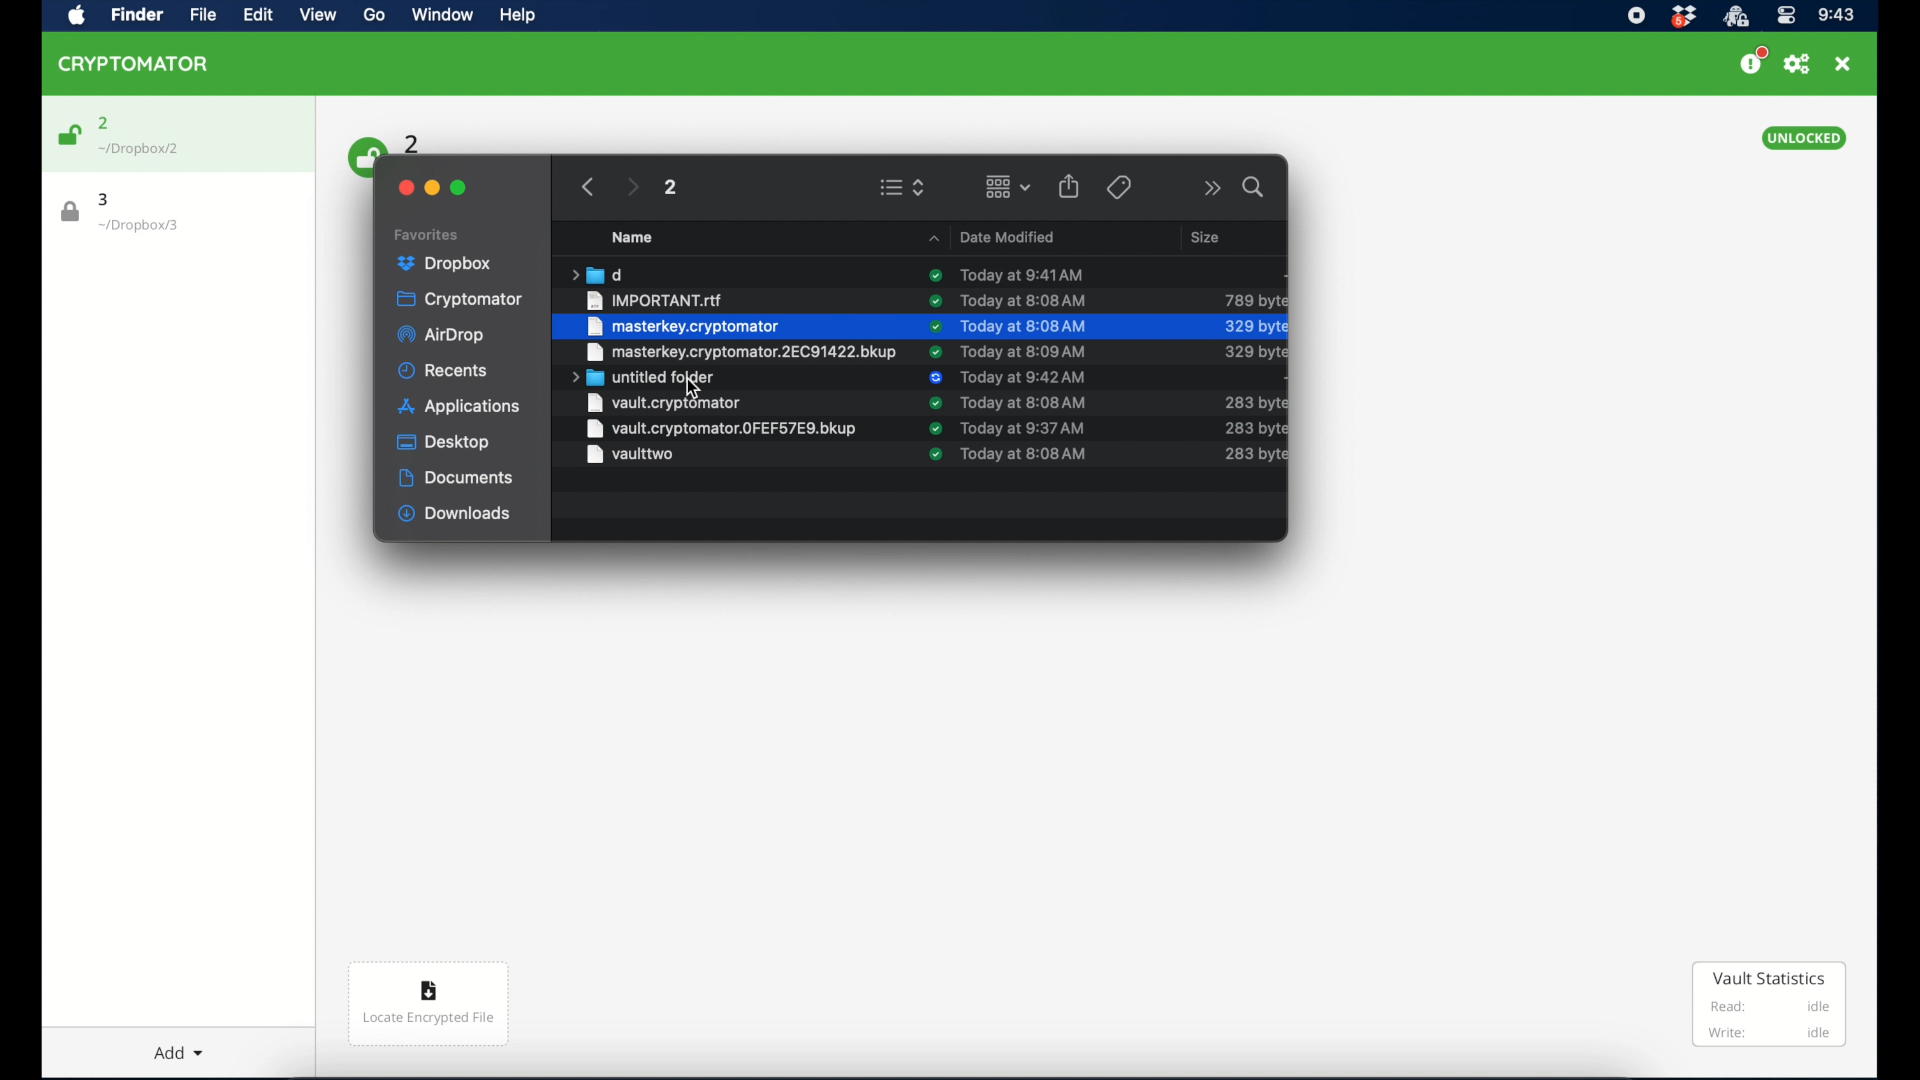 Image resolution: width=1920 pixels, height=1080 pixels. I want to click on close, so click(1843, 64).